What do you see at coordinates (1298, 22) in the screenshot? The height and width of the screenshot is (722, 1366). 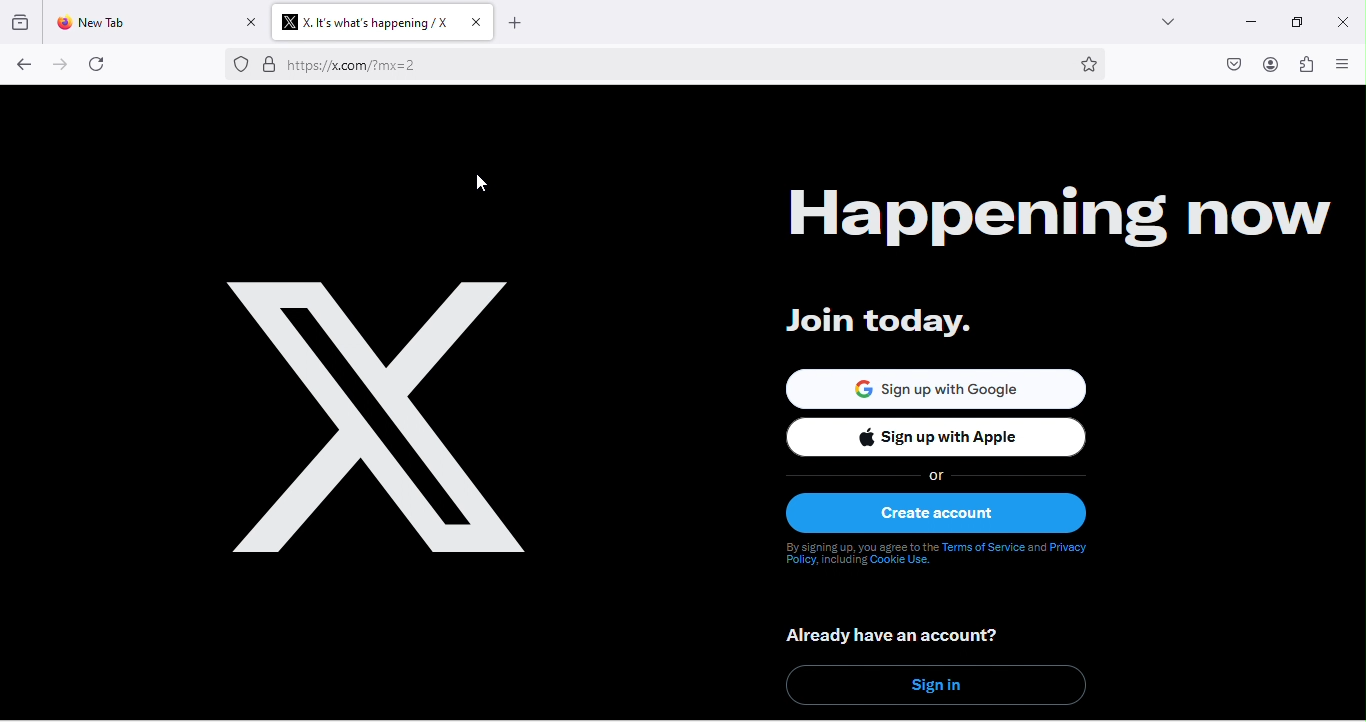 I see `maximize` at bounding box center [1298, 22].